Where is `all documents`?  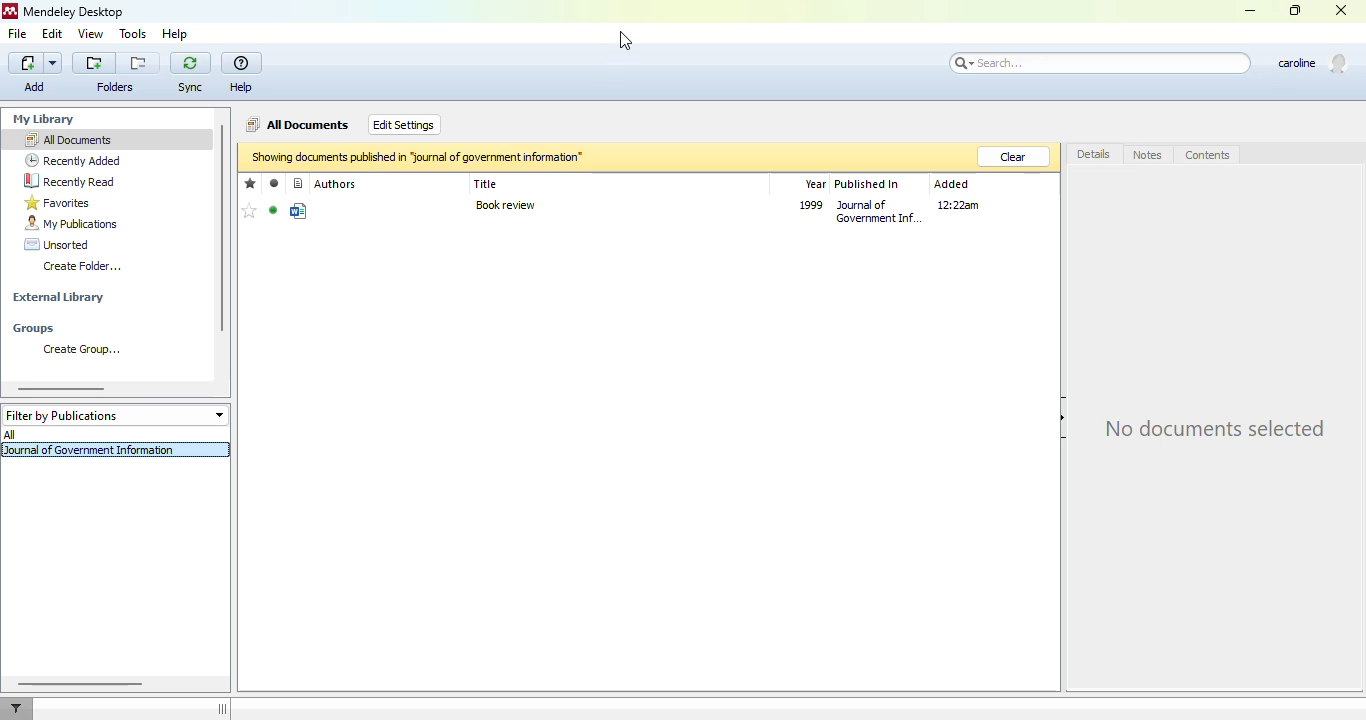
all documents is located at coordinates (298, 125).